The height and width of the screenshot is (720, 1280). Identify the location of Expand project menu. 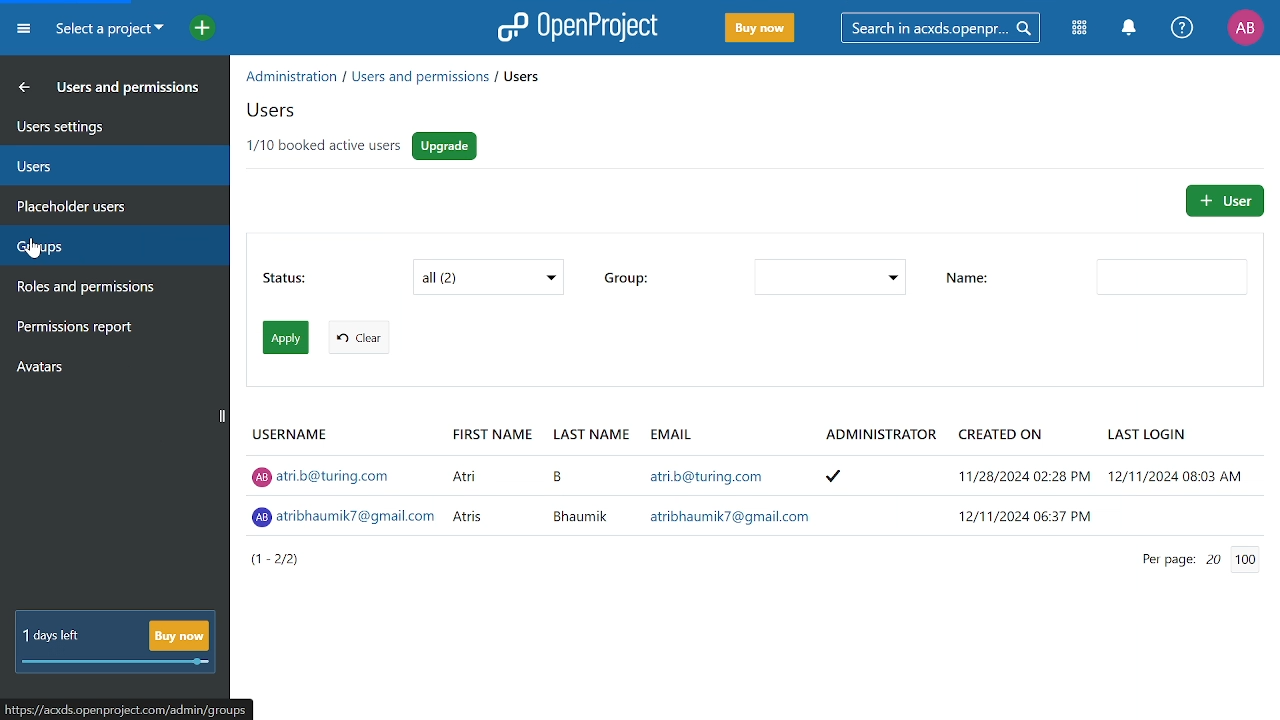
(23, 28).